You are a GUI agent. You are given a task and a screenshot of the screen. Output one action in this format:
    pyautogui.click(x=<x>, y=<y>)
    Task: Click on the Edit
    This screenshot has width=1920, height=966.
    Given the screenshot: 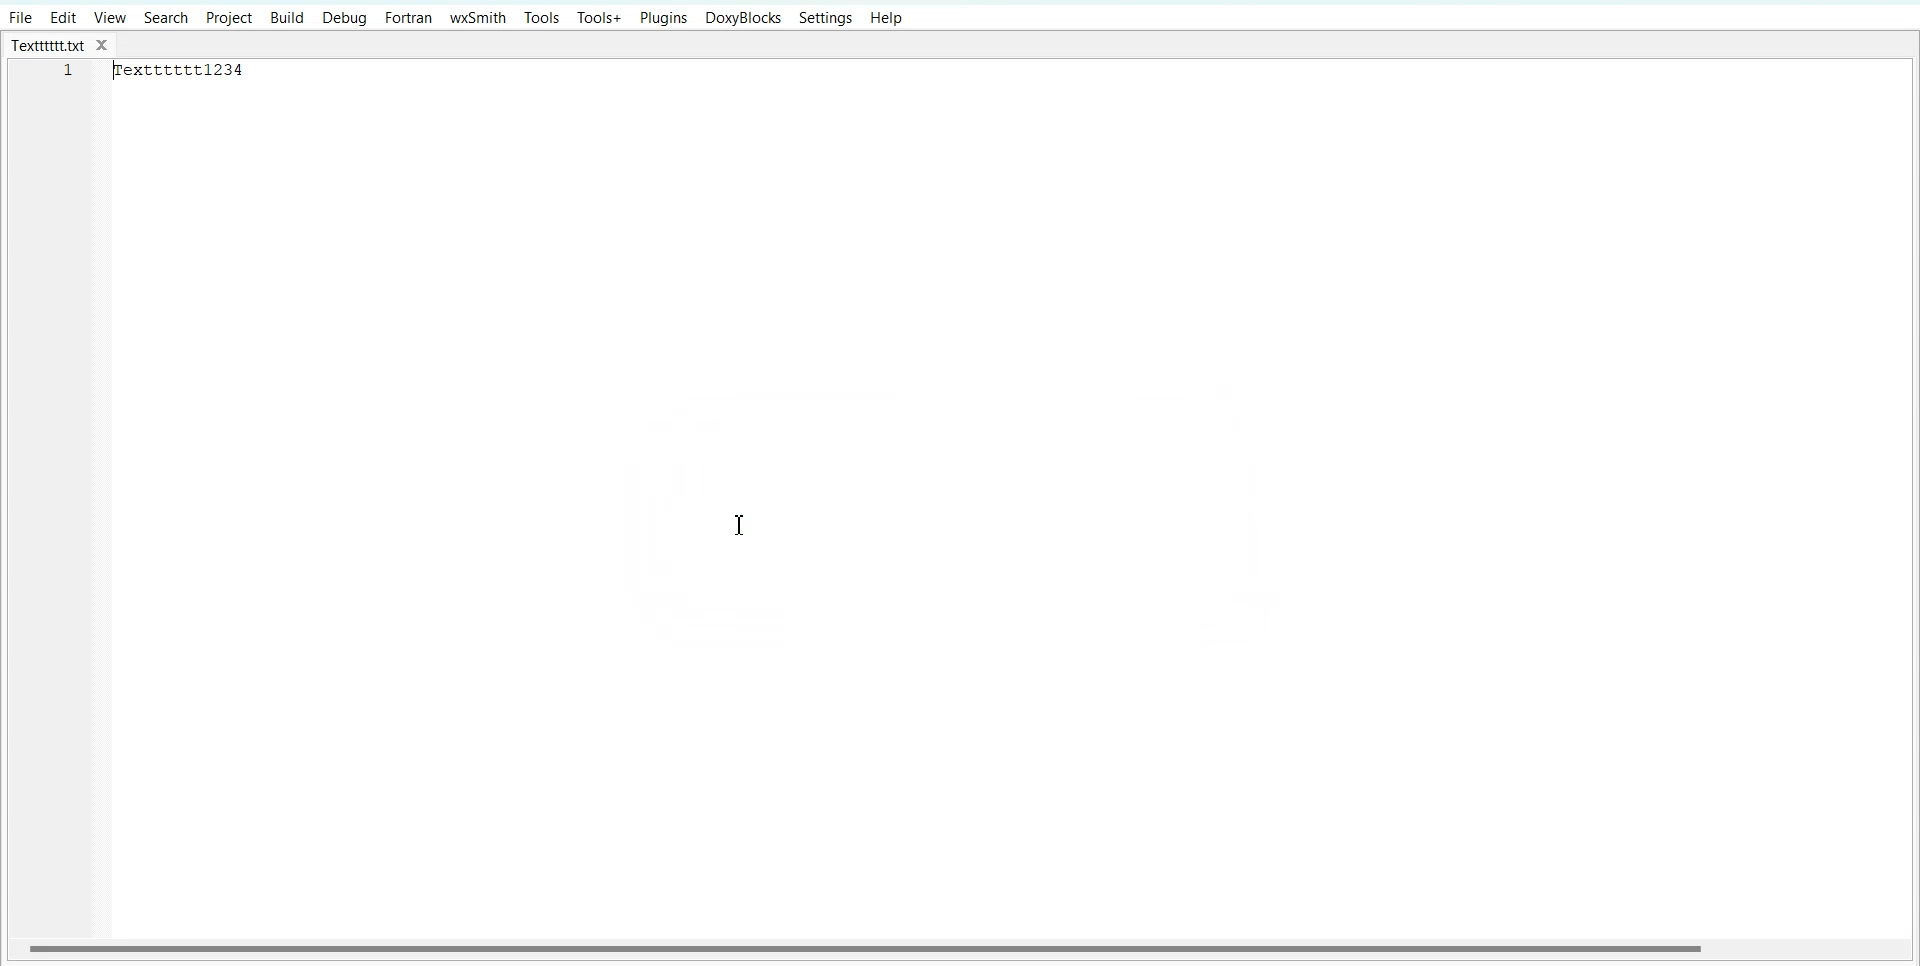 What is the action you would take?
    pyautogui.click(x=63, y=17)
    